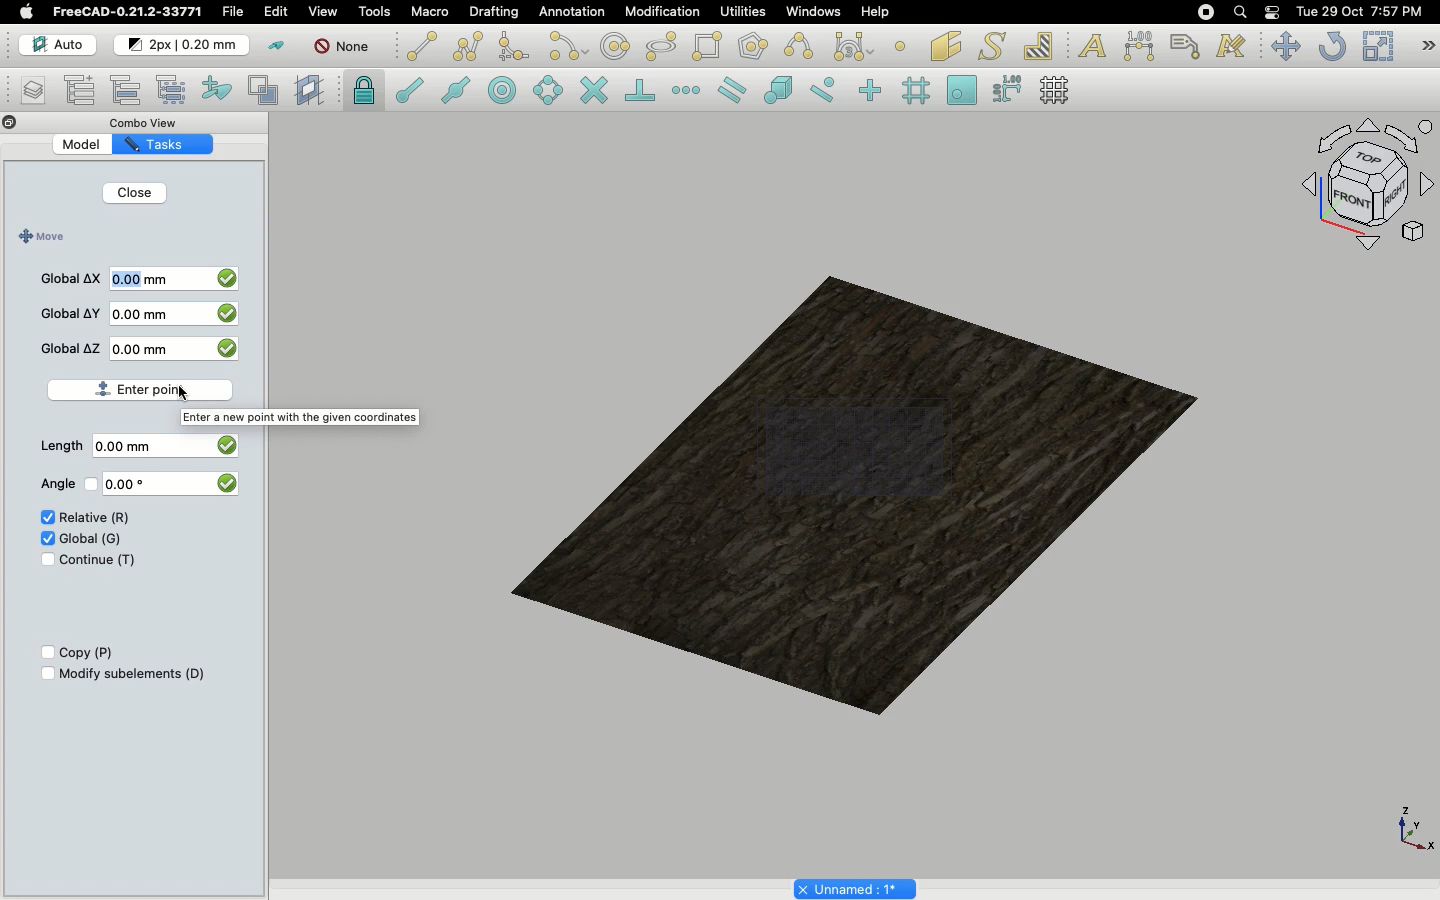  I want to click on Dimension, so click(1141, 46).